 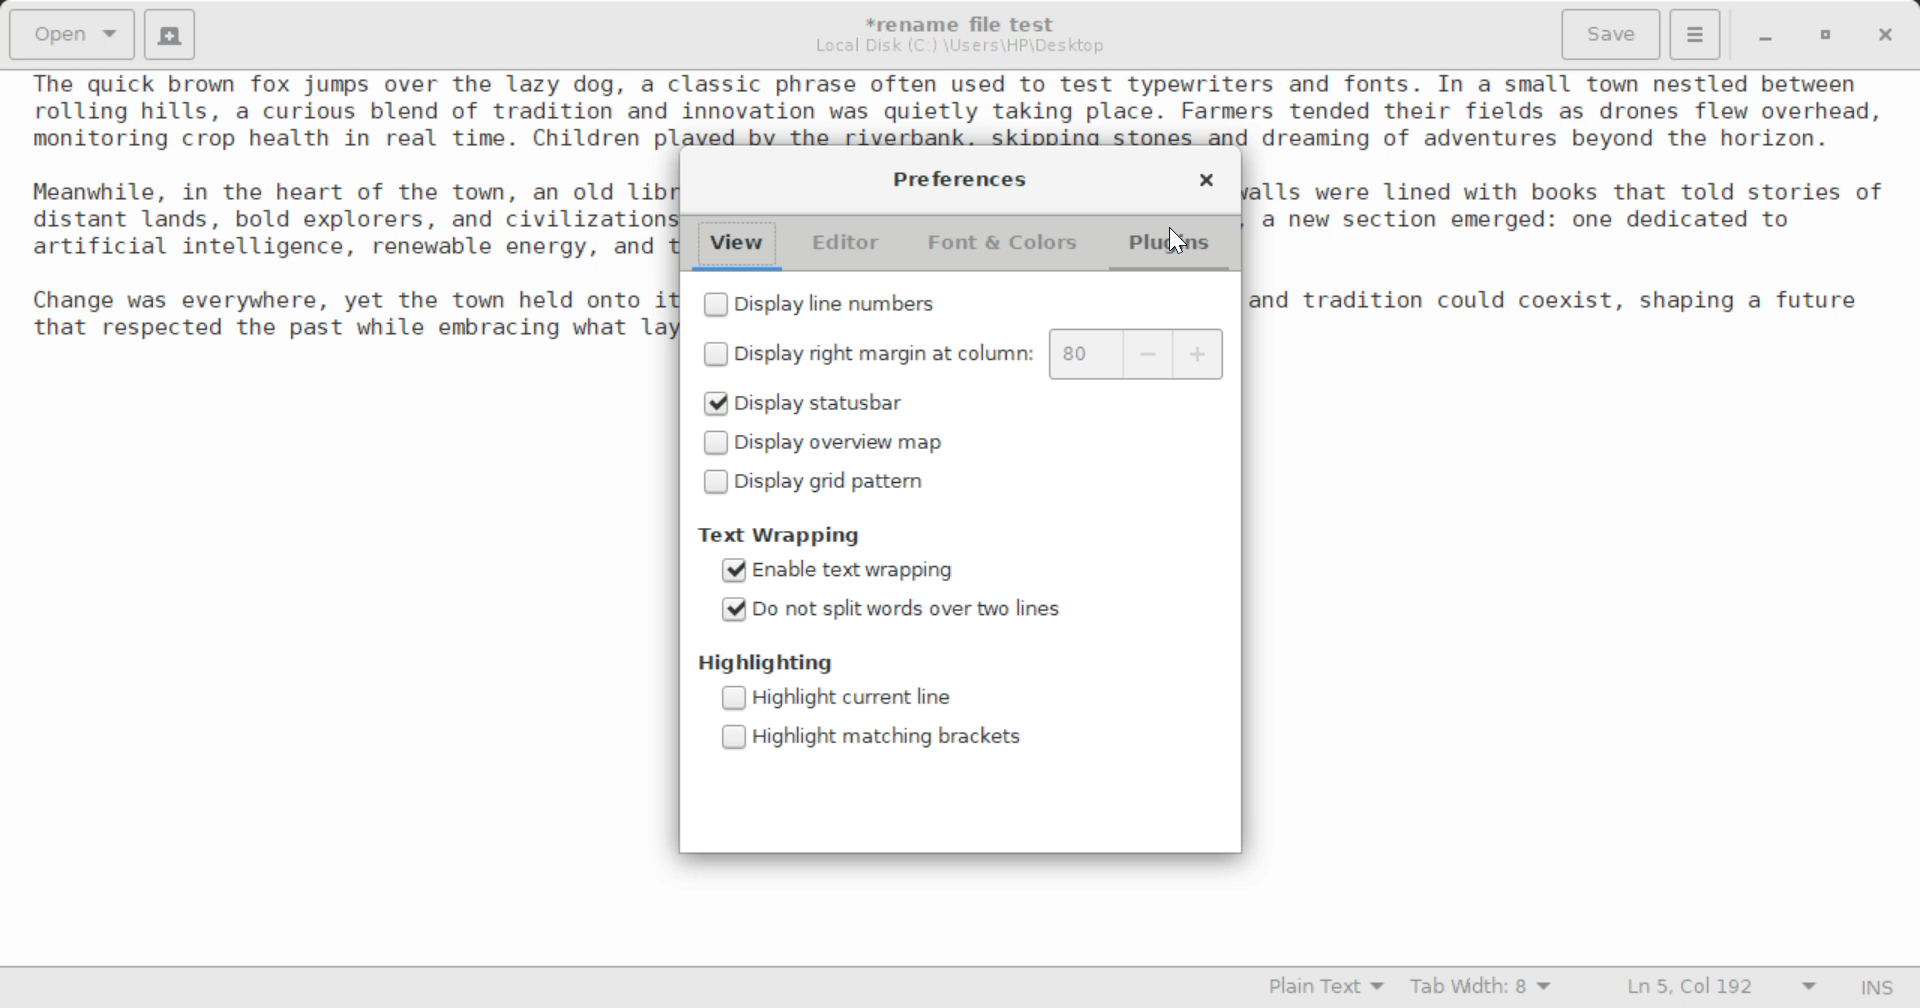 What do you see at coordinates (1170, 247) in the screenshot?
I see `Plugins Tab` at bounding box center [1170, 247].